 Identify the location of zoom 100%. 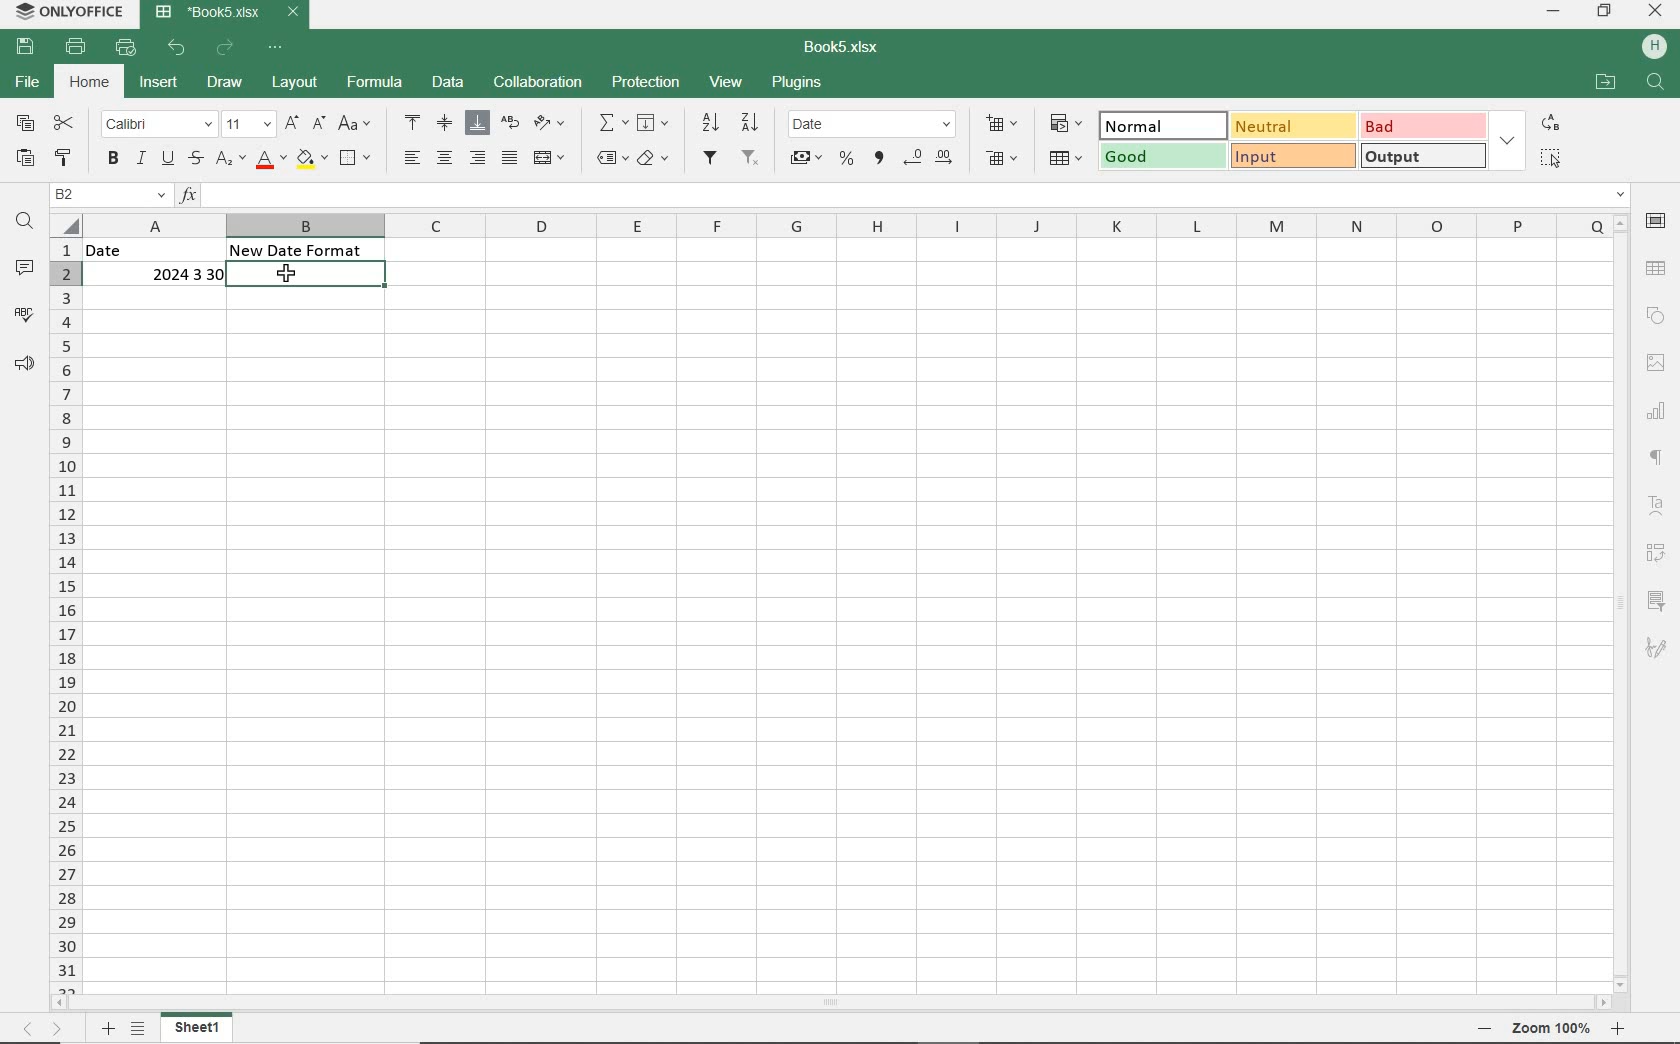
(1551, 1028).